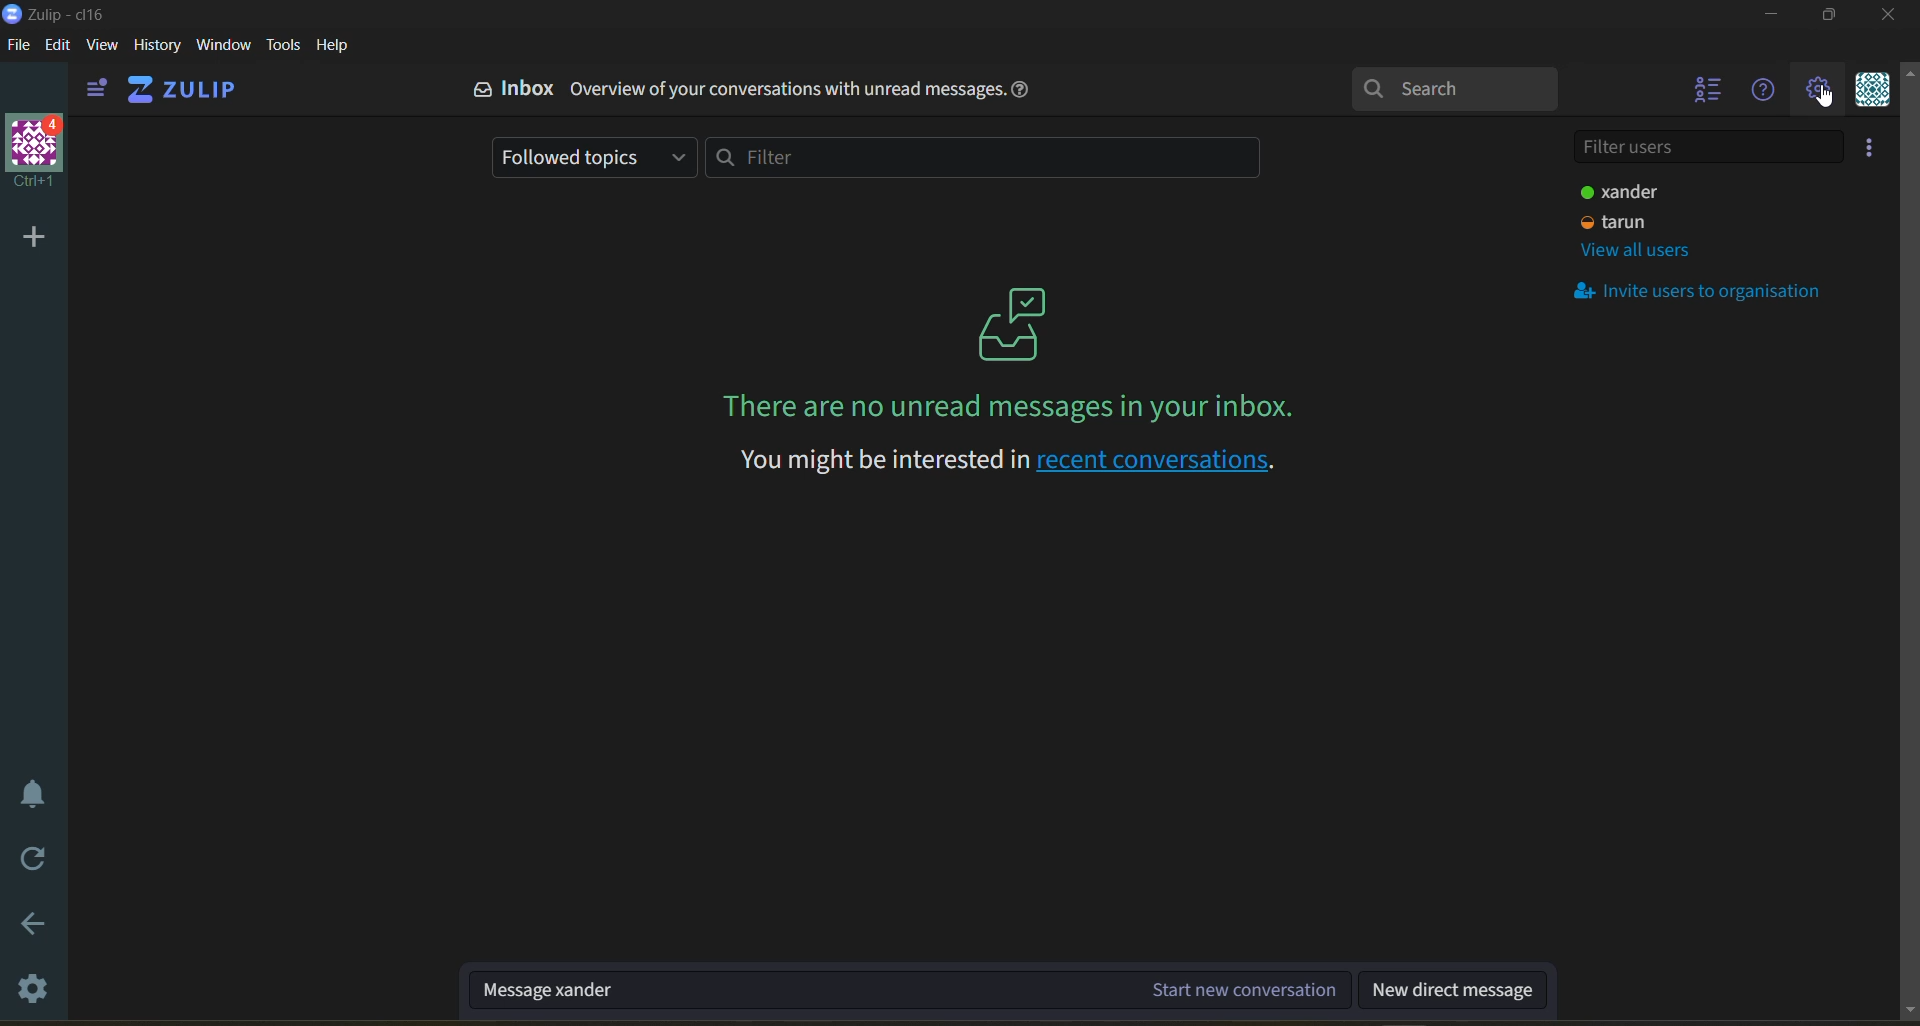 The width and height of the screenshot is (1920, 1026). I want to click on help, so click(336, 46).